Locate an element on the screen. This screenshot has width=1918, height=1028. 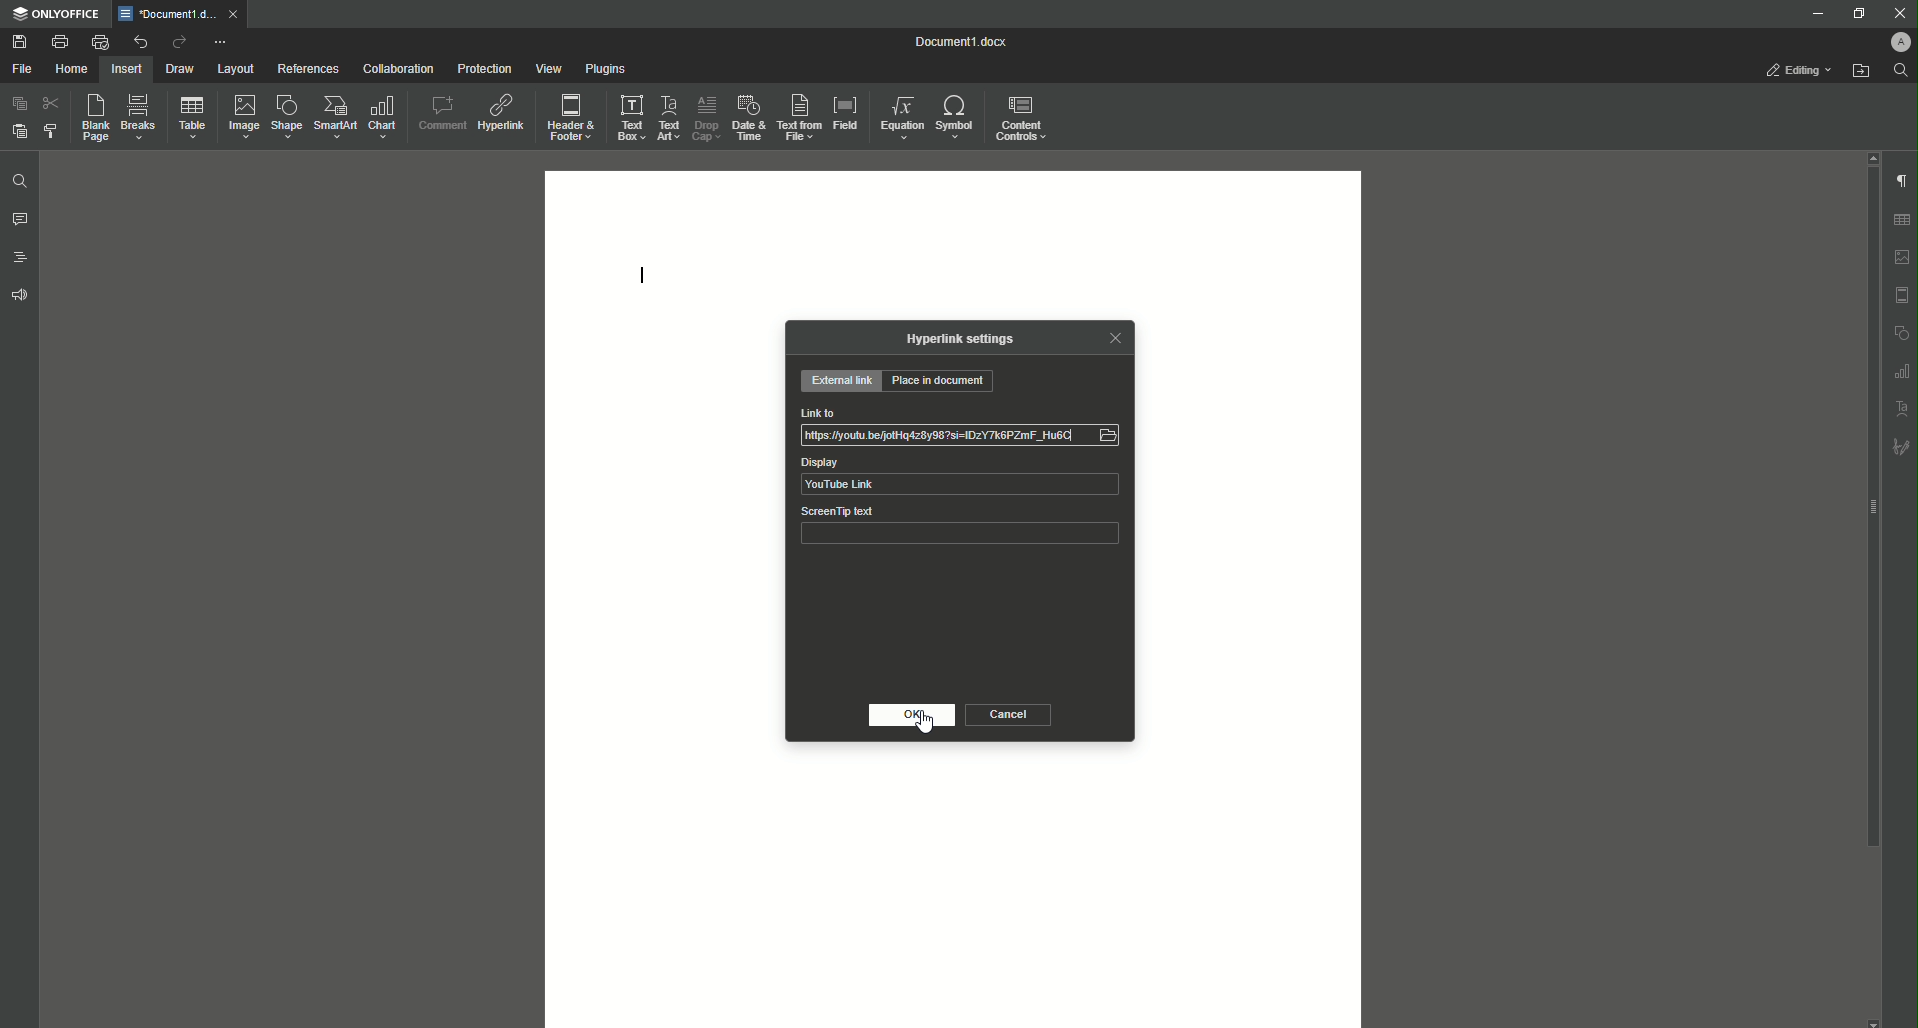
SmartArt is located at coordinates (337, 117).